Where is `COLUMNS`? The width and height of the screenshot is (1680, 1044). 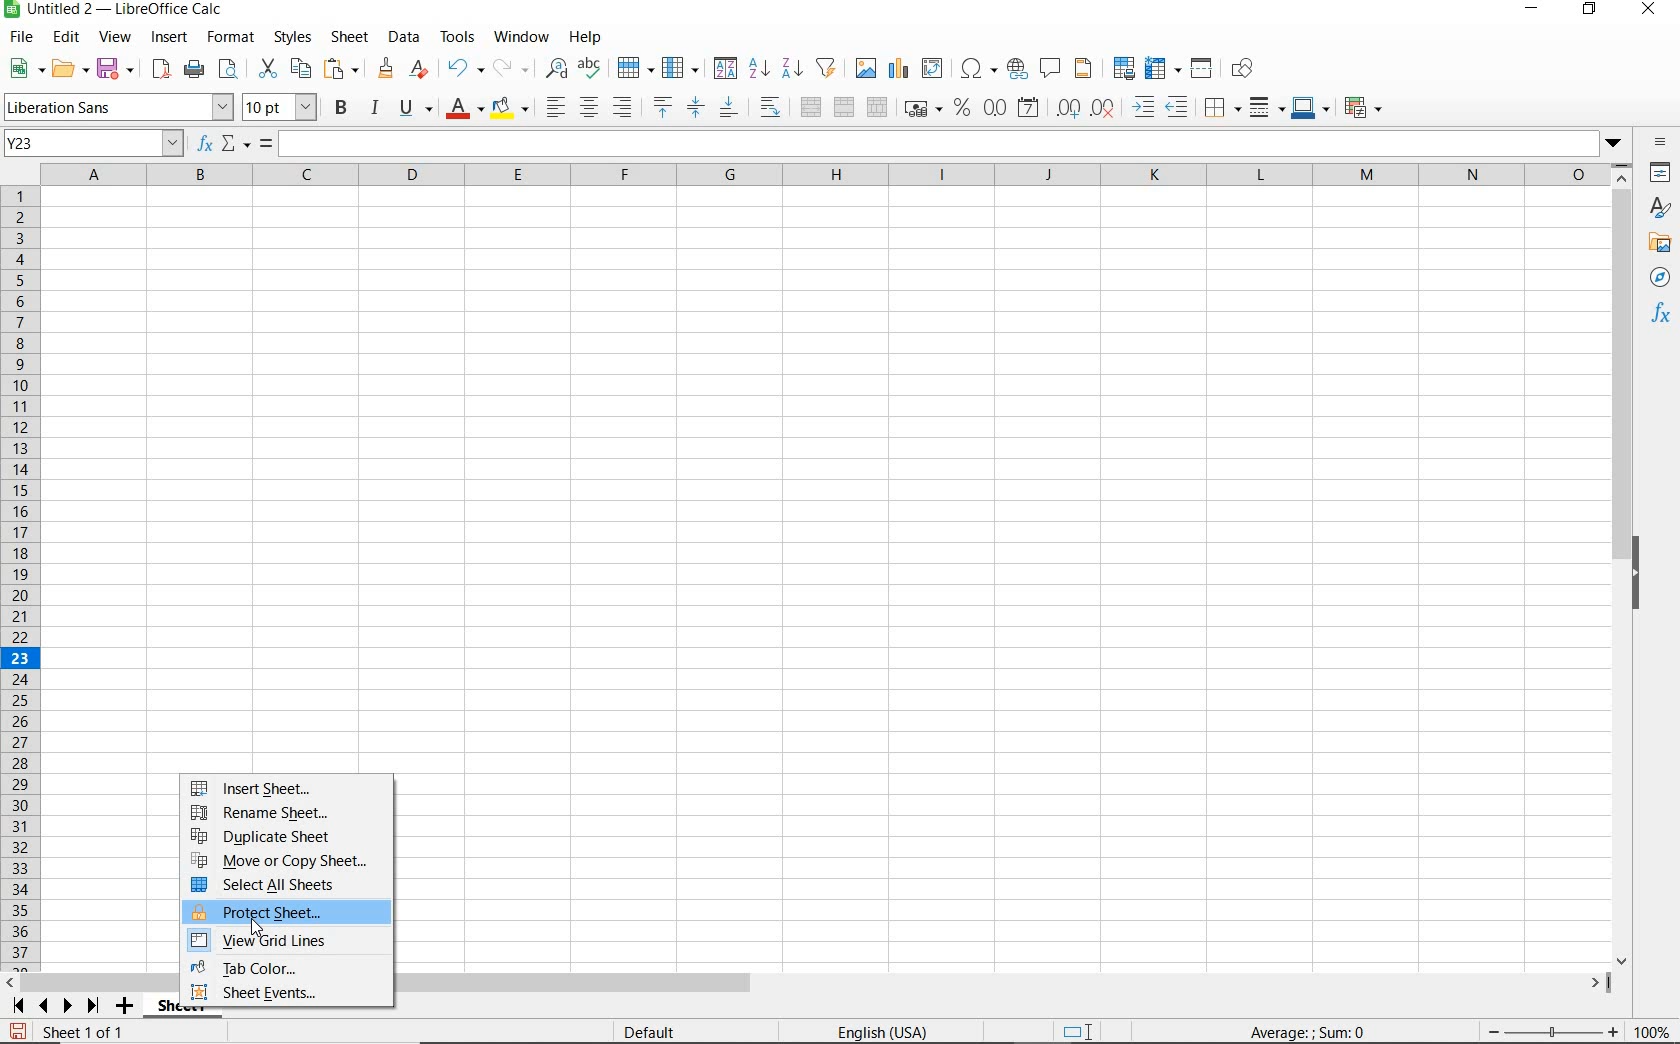
COLUMNS is located at coordinates (828, 174).